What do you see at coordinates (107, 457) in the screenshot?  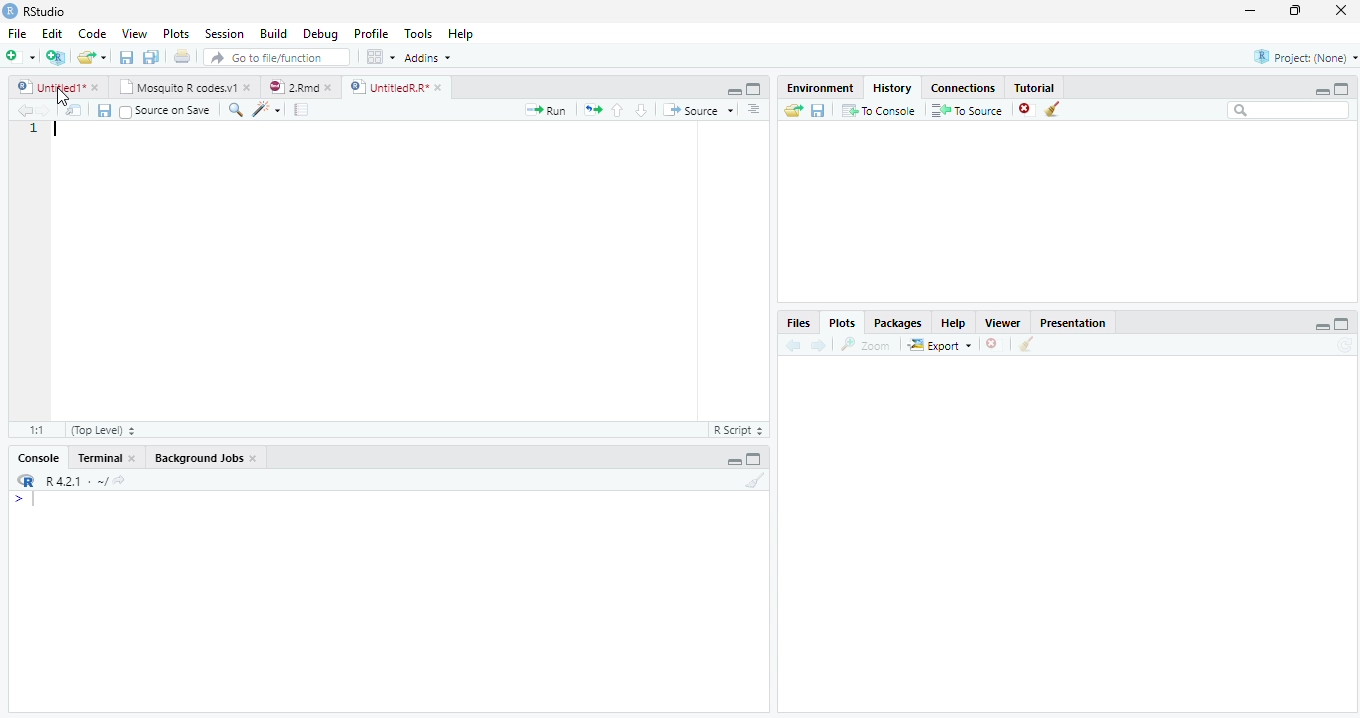 I see `Terminal` at bounding box center [107, 457].